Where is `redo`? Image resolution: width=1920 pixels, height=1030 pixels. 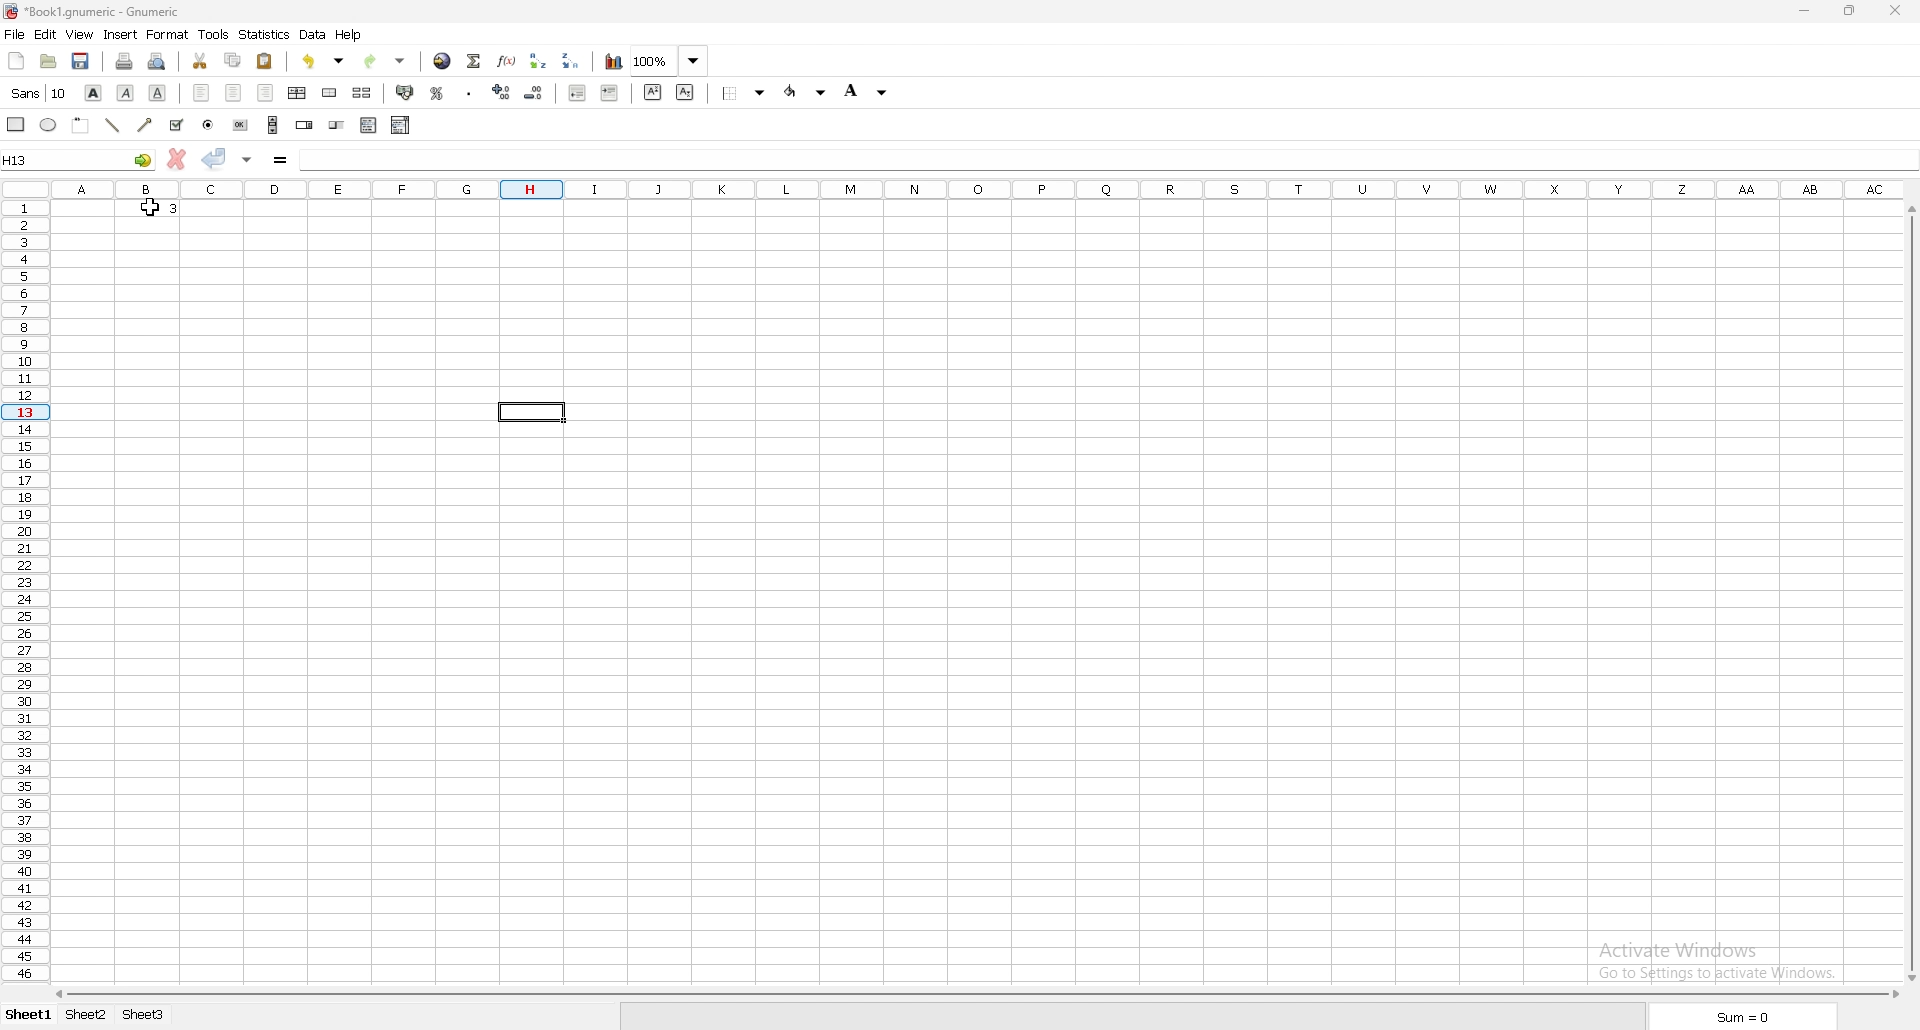
redo is located at coordinates (385, 61).